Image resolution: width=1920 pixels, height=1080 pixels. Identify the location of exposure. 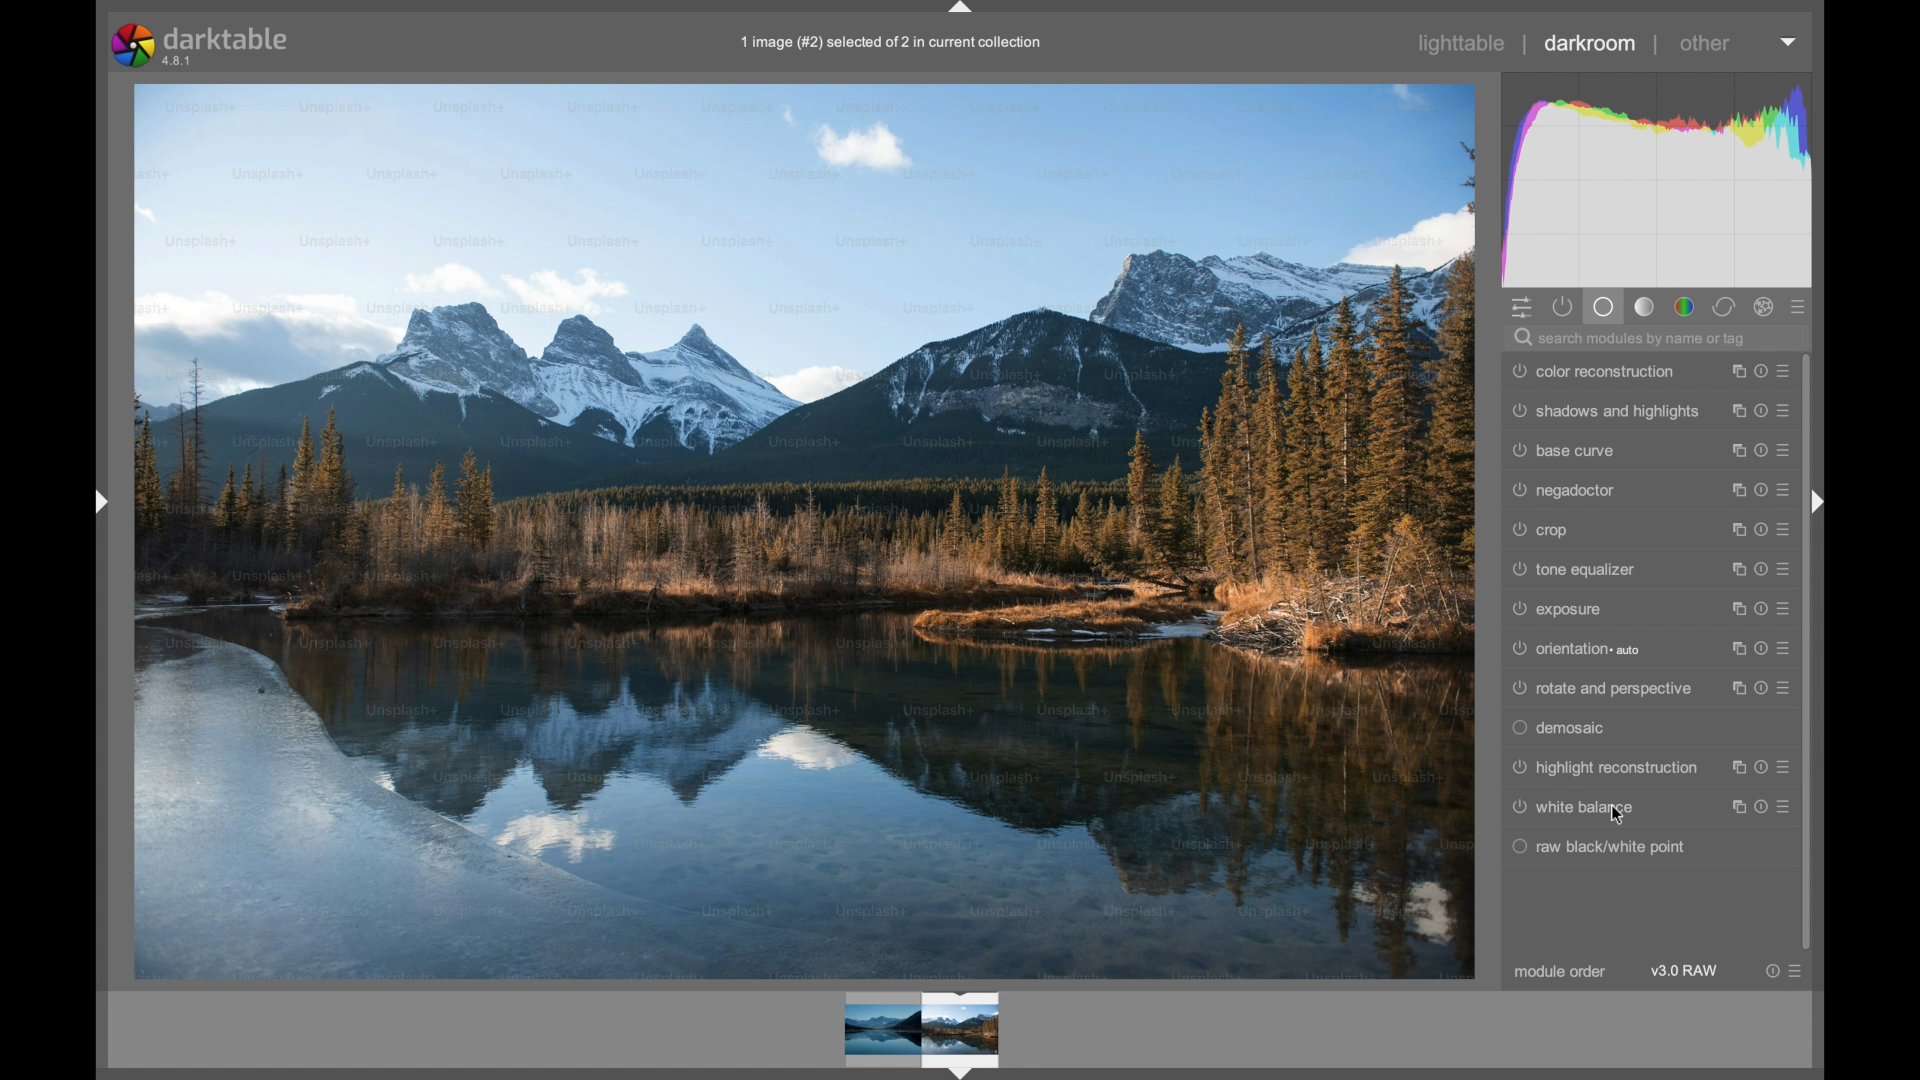
(1555, 609).